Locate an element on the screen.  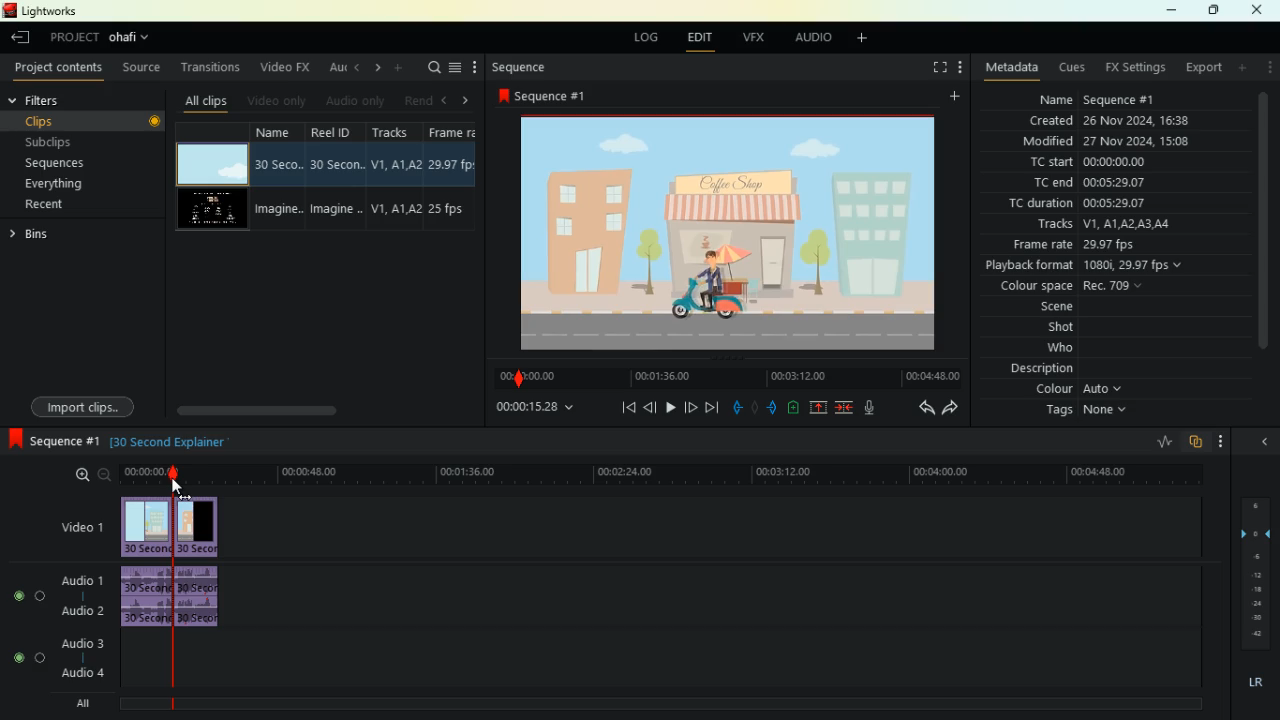
All is located at coordinates (83, 705).